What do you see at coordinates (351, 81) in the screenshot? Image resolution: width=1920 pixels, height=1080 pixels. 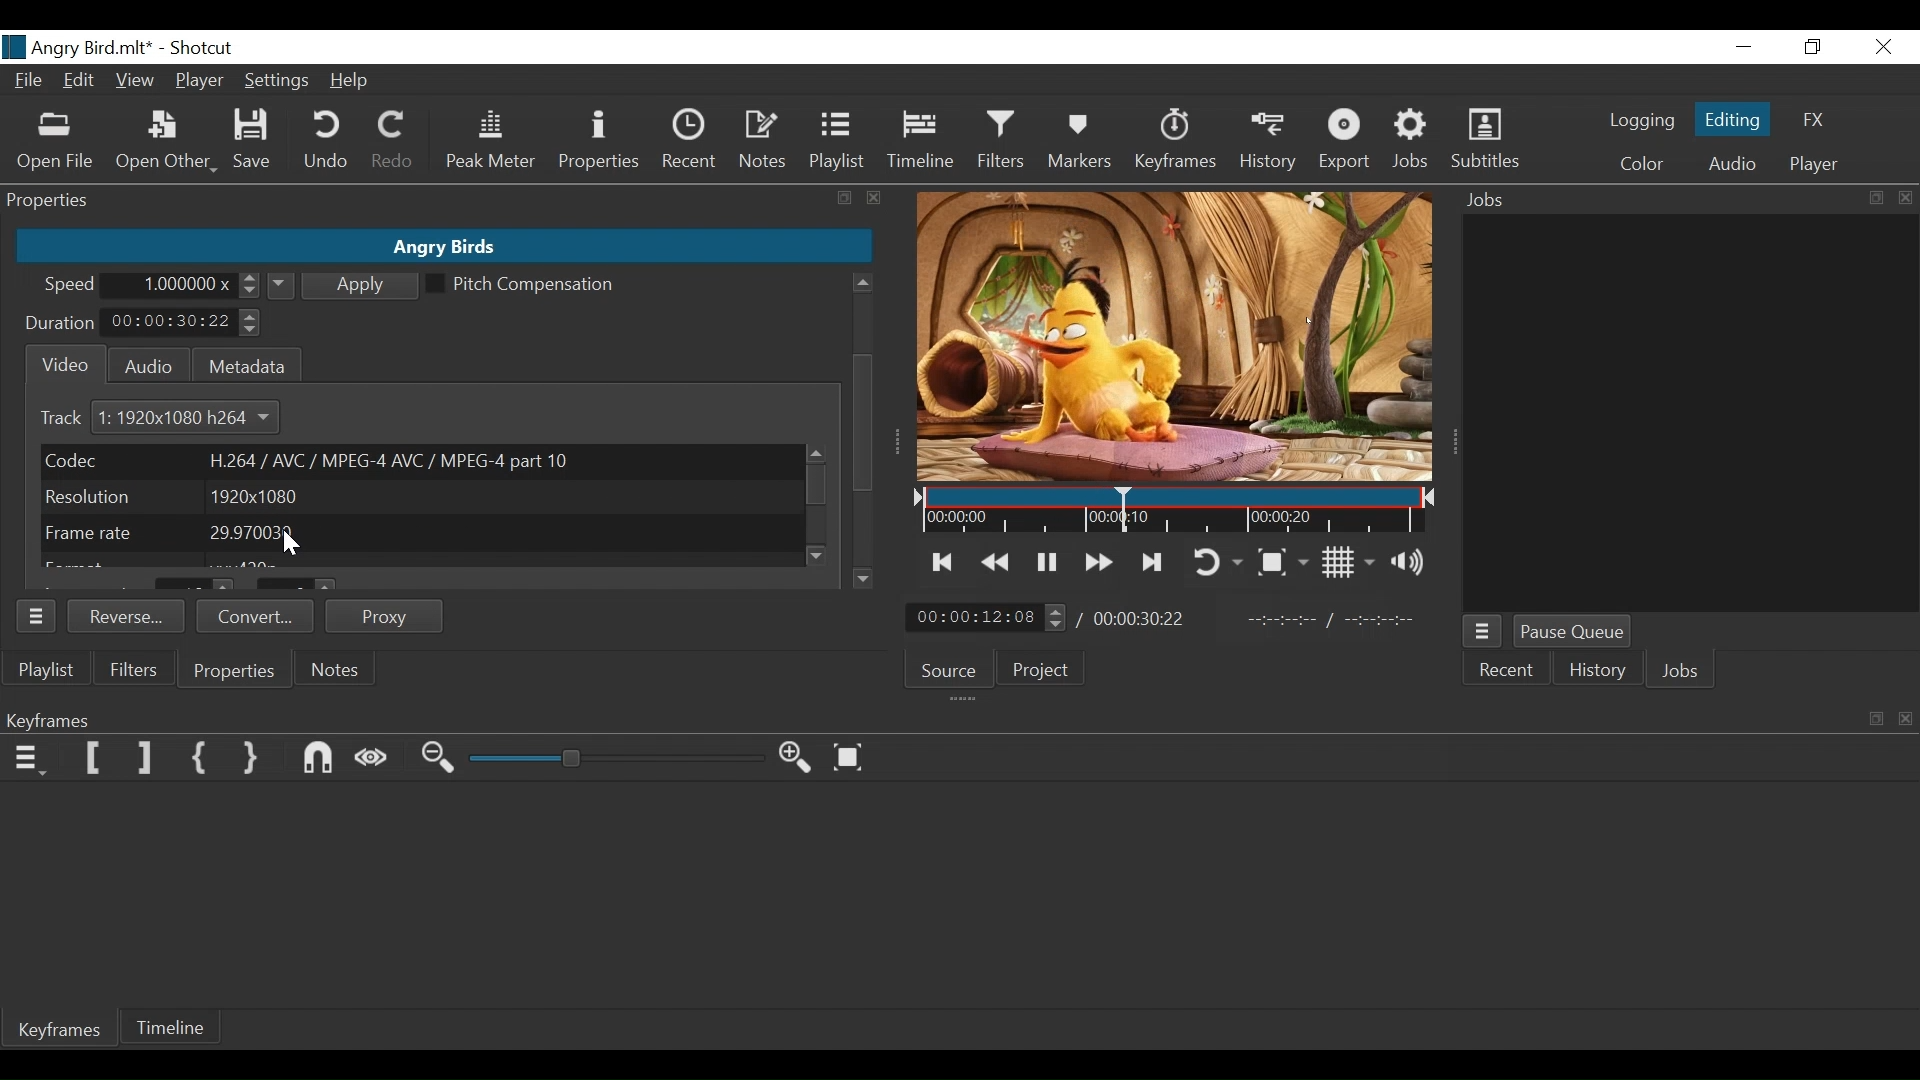 I see `Help` at bounding box center [351, 81].